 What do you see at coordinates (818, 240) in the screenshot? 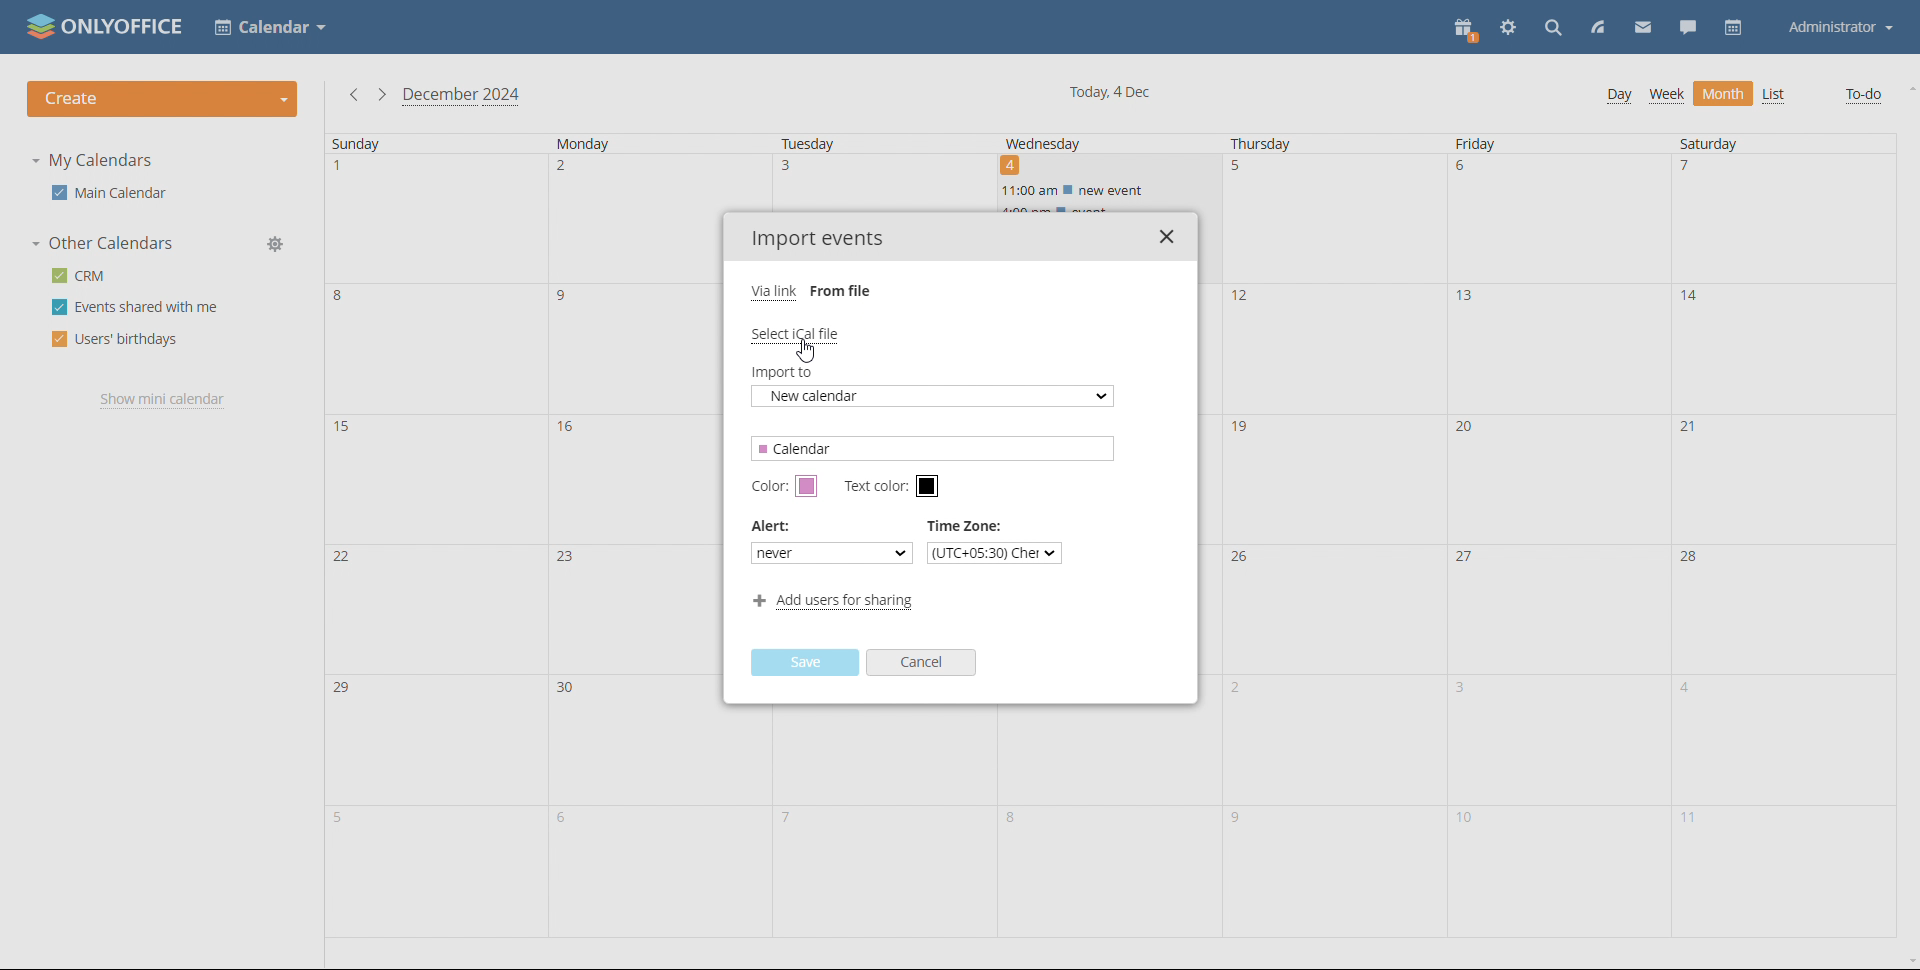
I see `import events` at bounding box center [818, 240].